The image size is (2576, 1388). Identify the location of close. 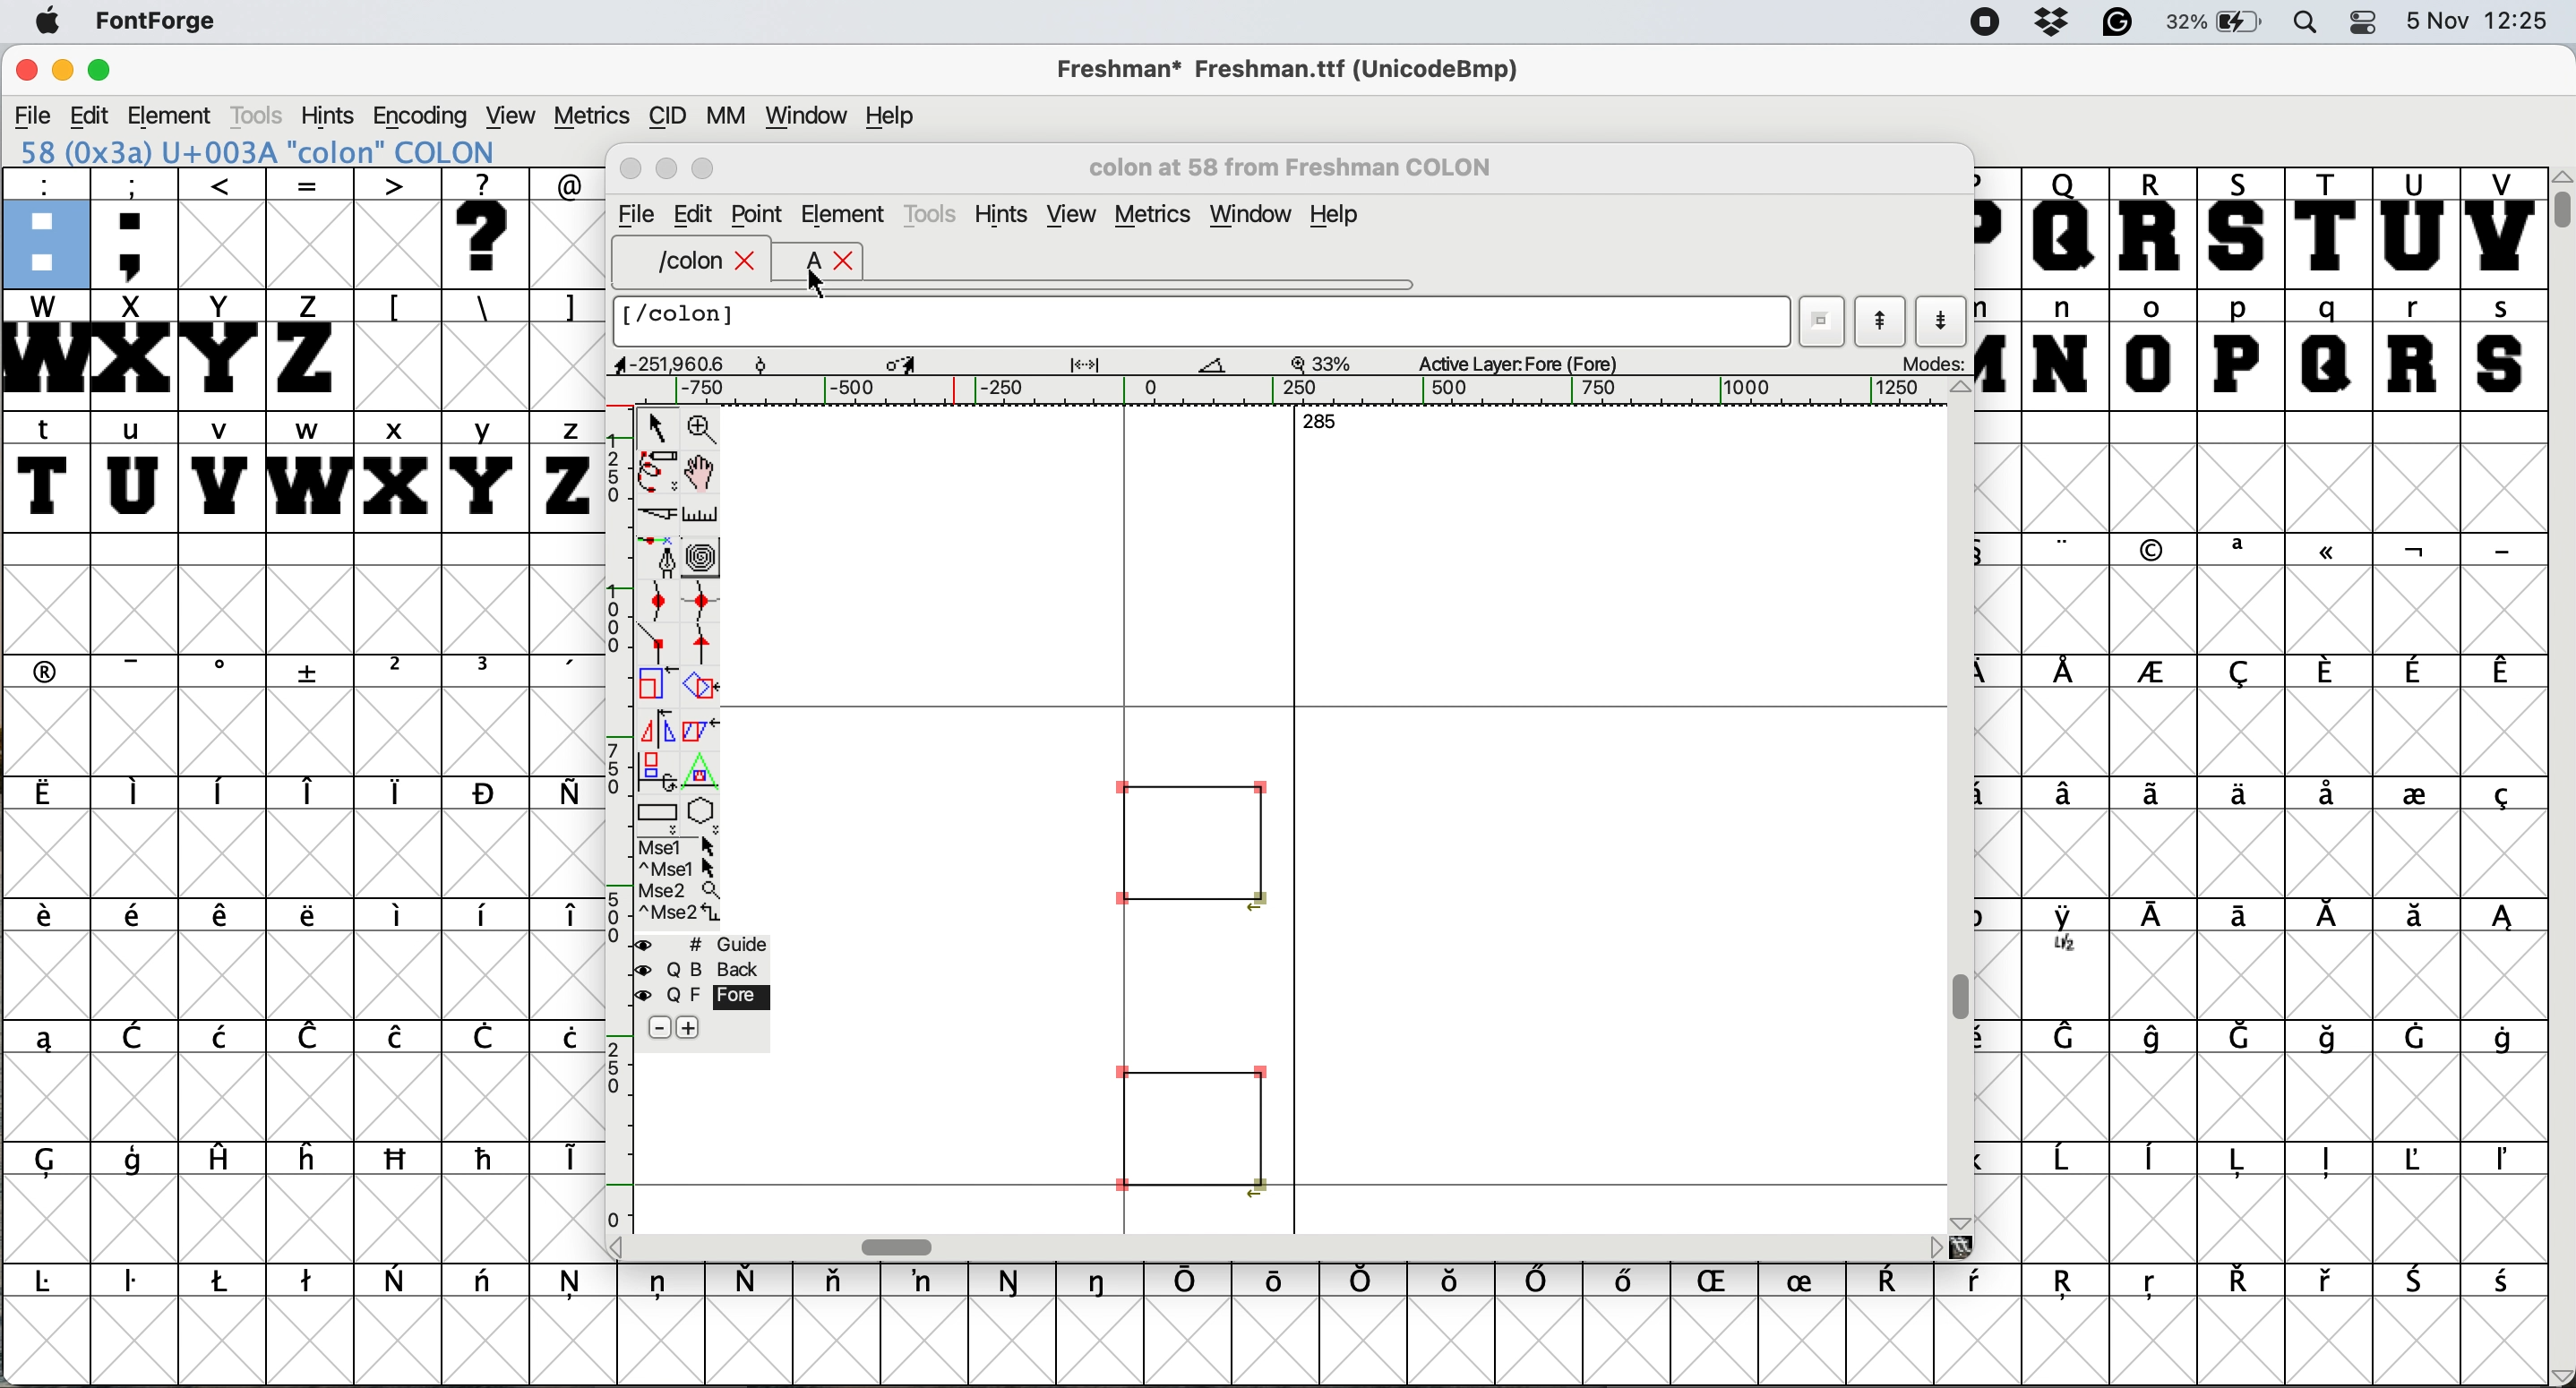
(23, 72).